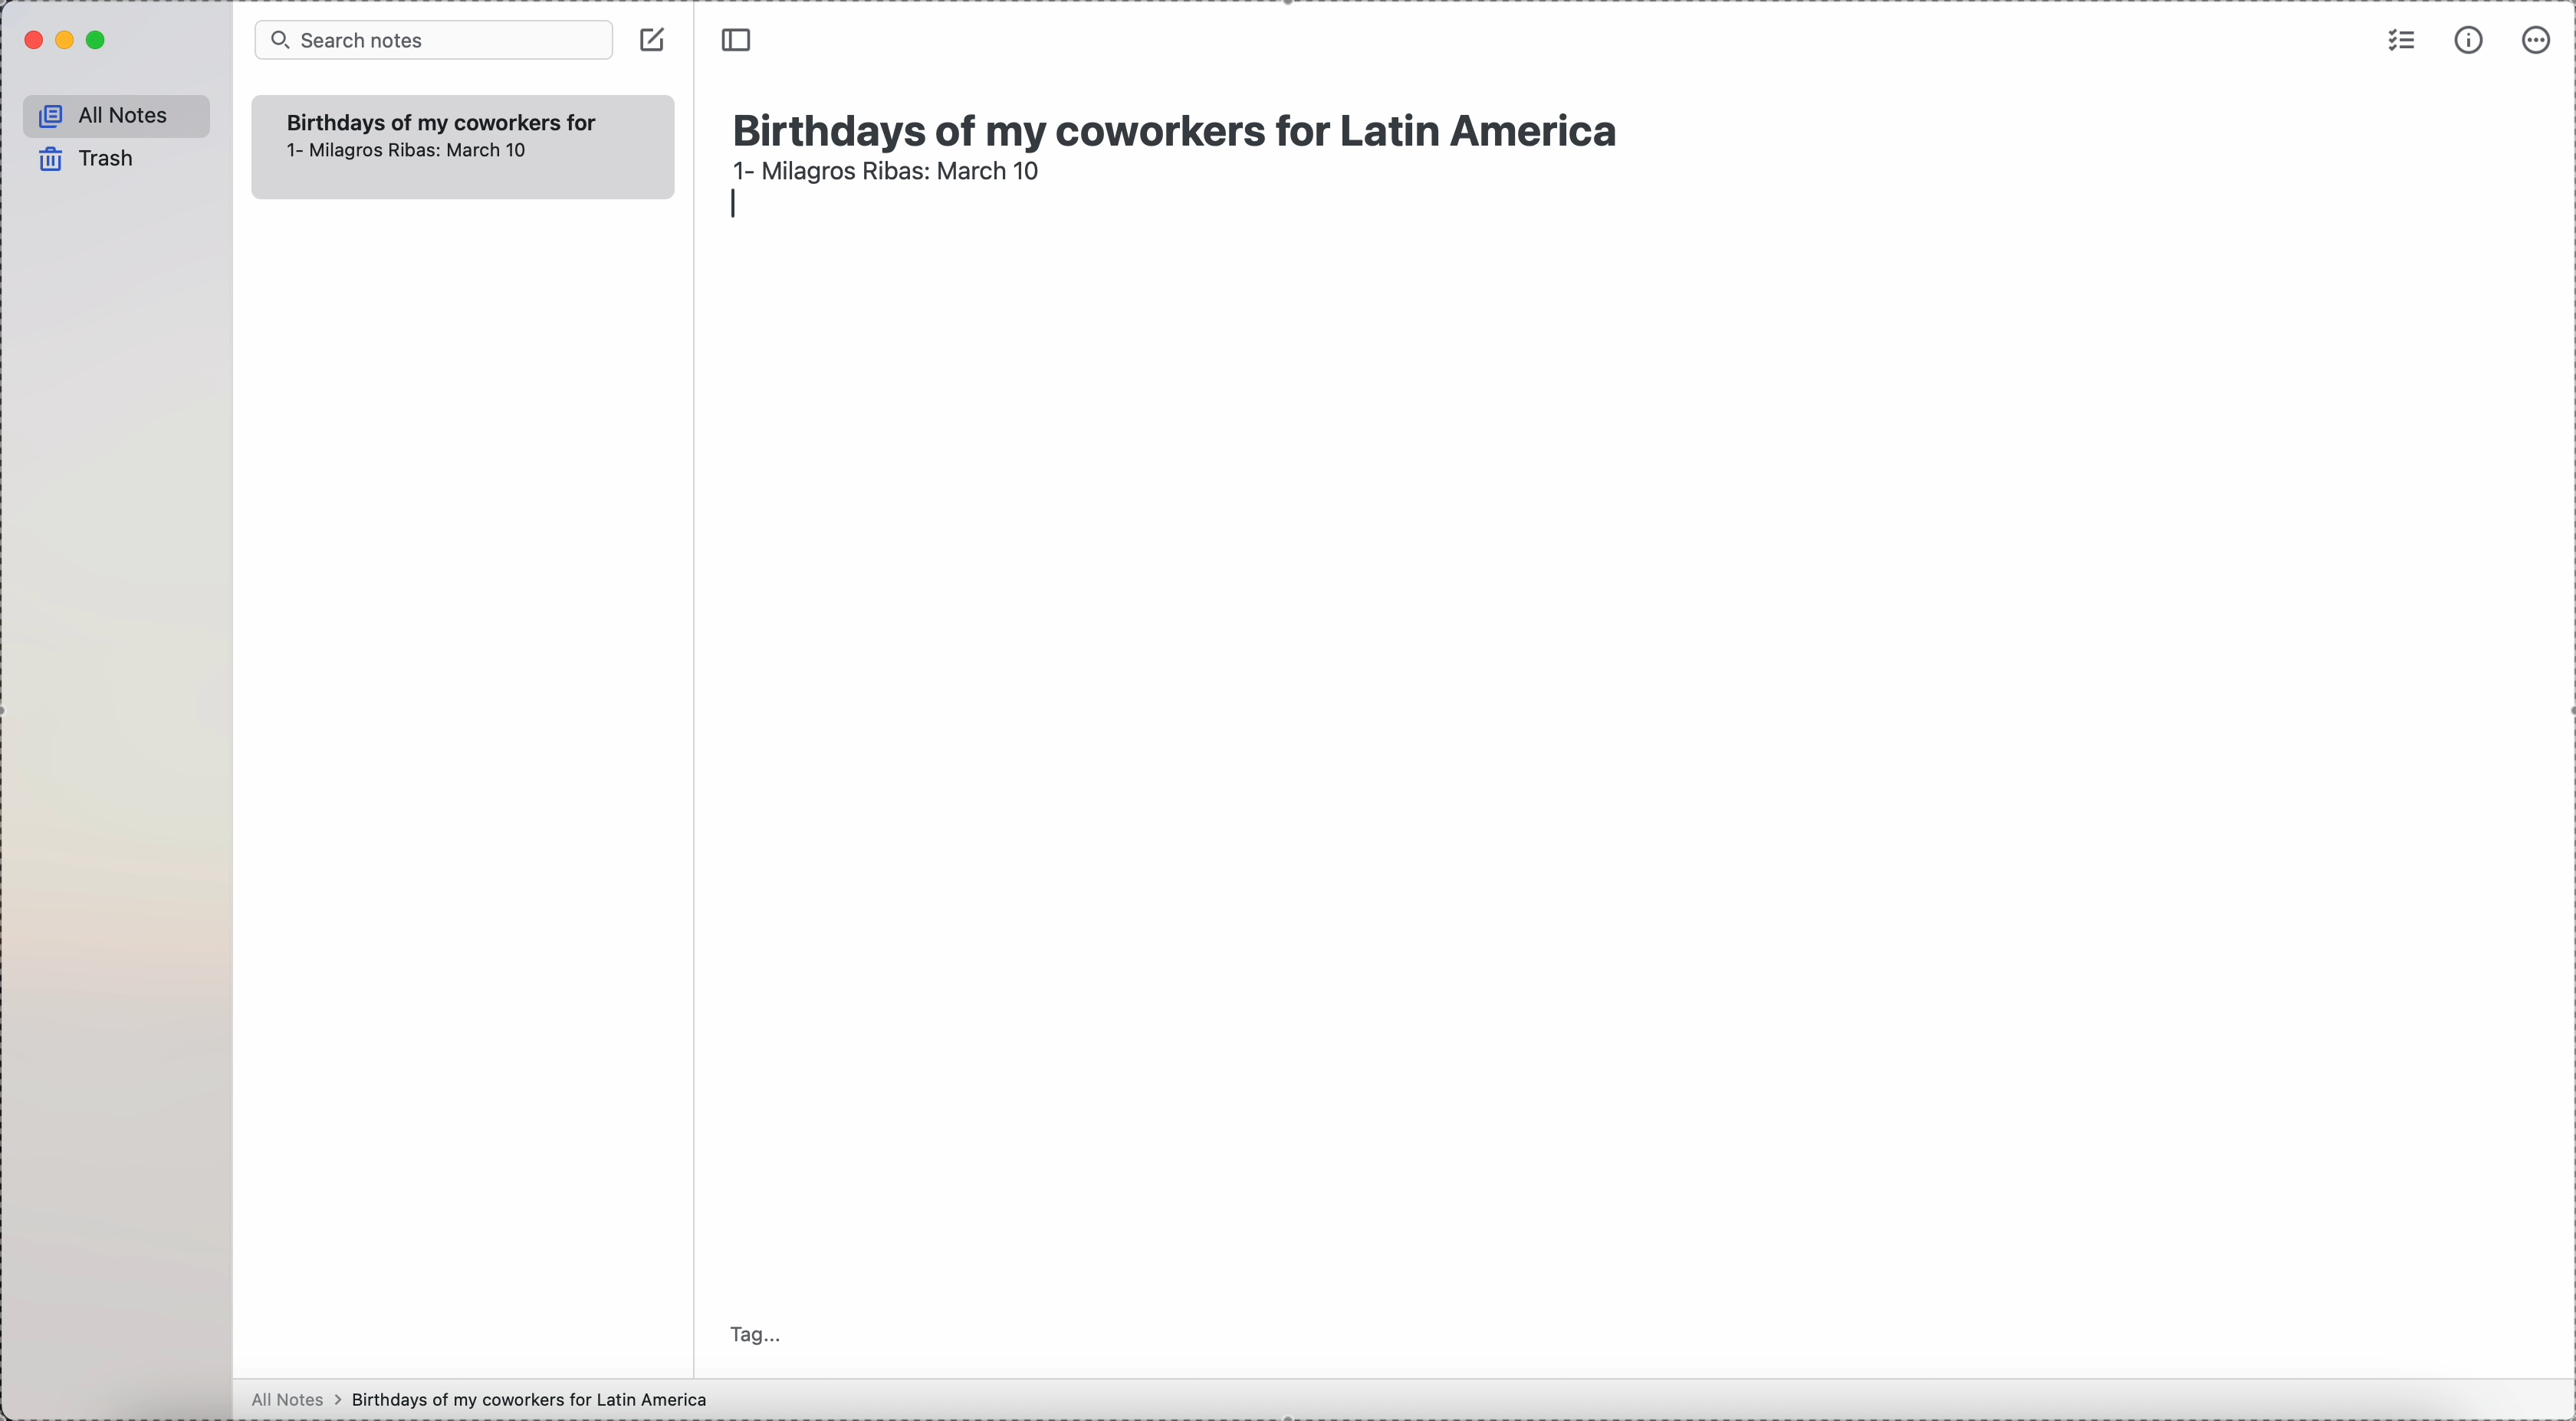 Image resolution: width=2576 pixels, height=1421 pixels. What do you see at coordinates (2539, 38) in the screenshot?
I see `more options` at bounding box center [2539, 38].